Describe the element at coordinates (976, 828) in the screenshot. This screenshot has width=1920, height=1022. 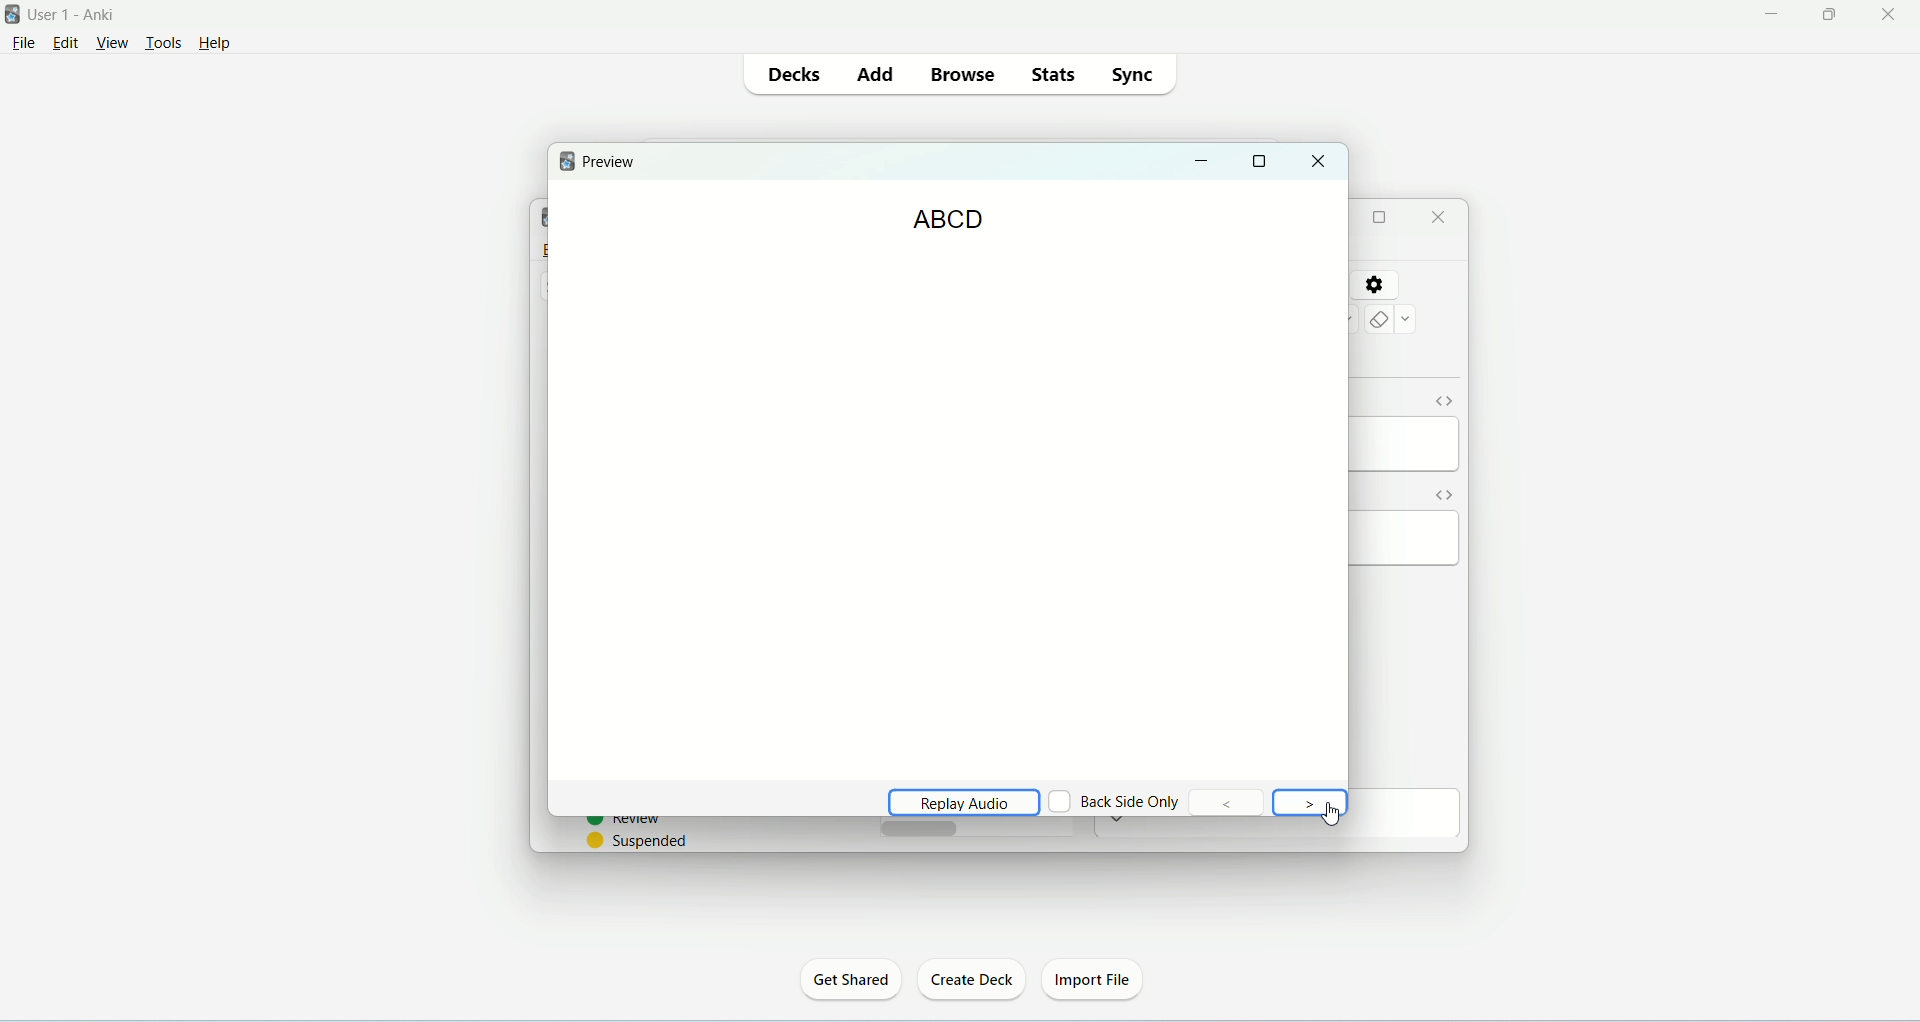
I see `horizontal scroll bar` at that location.